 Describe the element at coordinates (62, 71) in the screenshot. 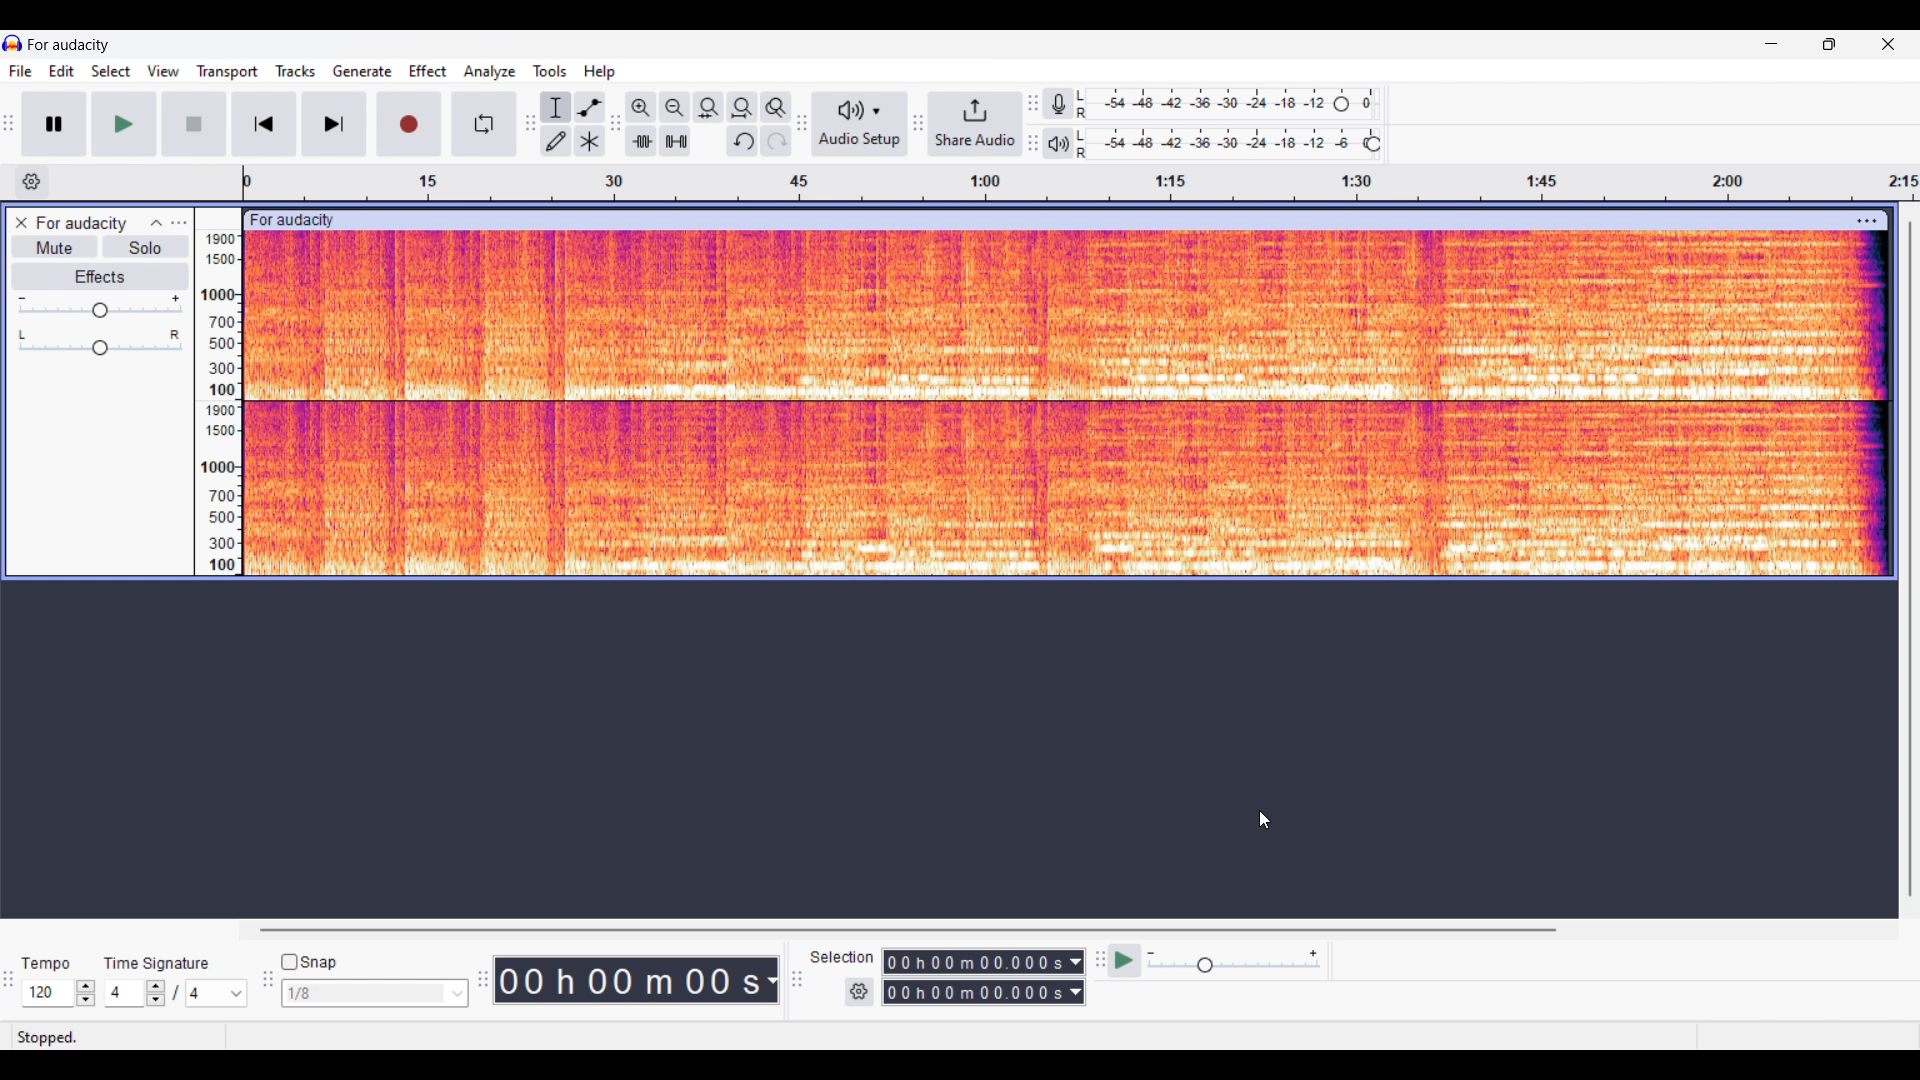

I see `Edit menu` at that location.